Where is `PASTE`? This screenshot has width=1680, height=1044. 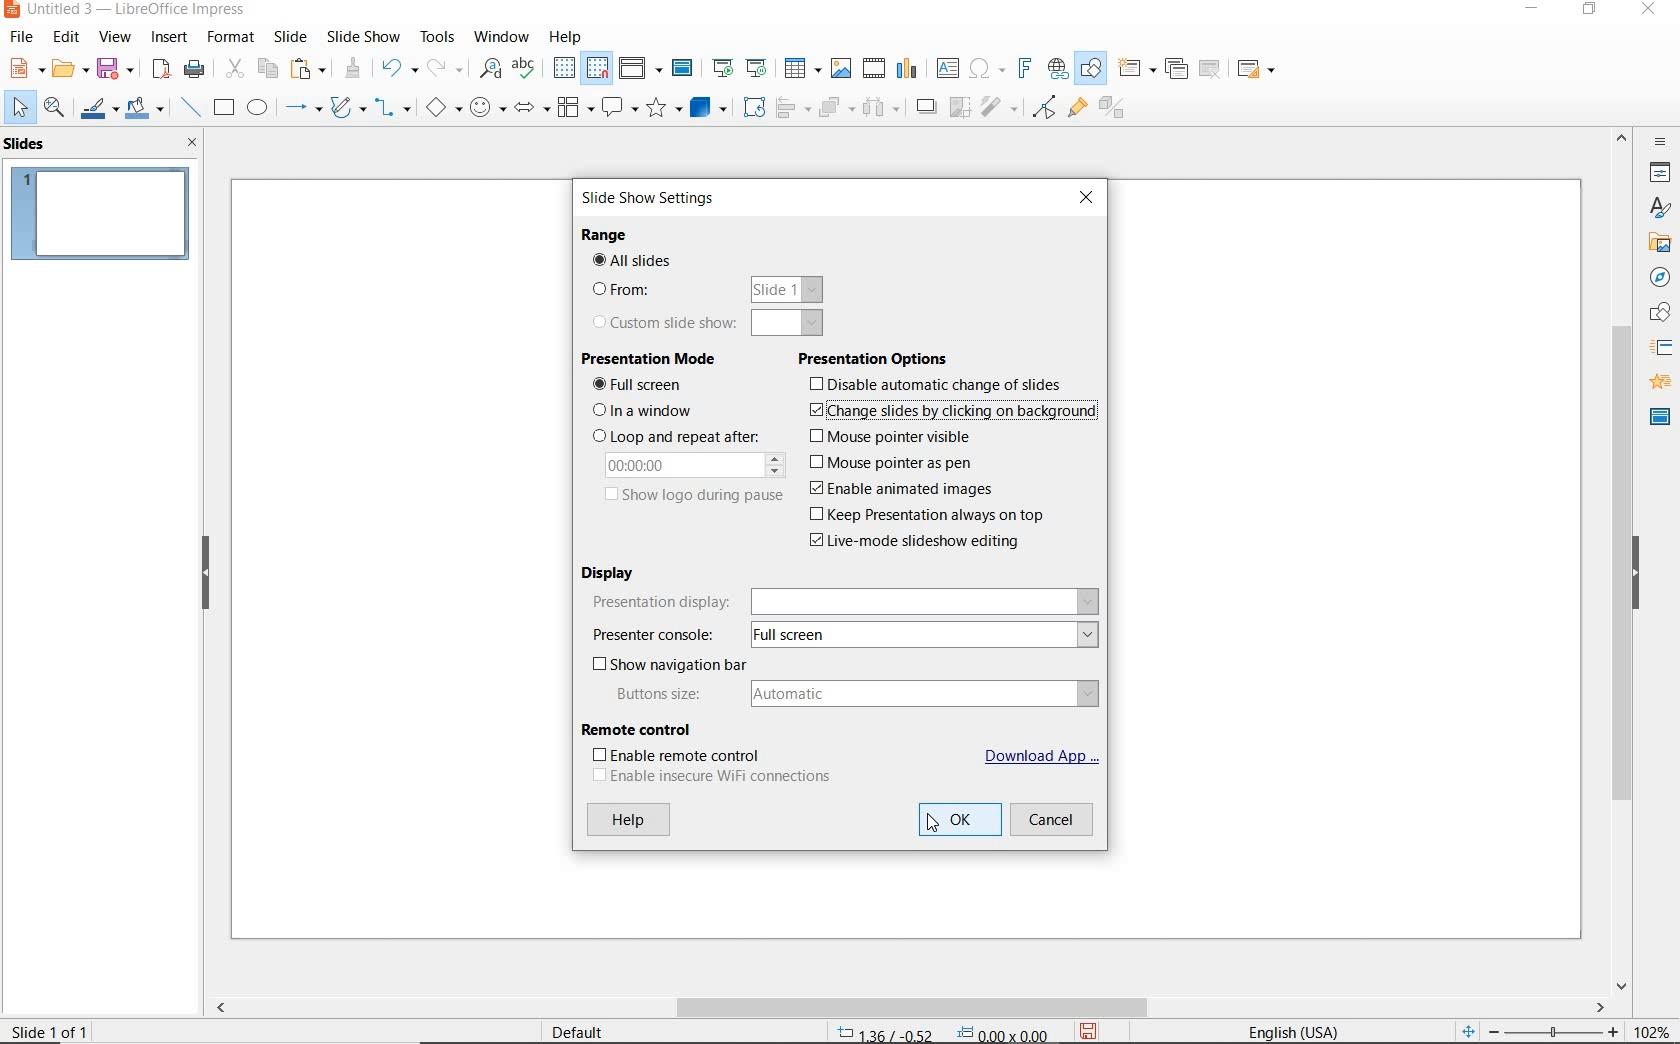
PASTE is located at coordinates (307, 69).